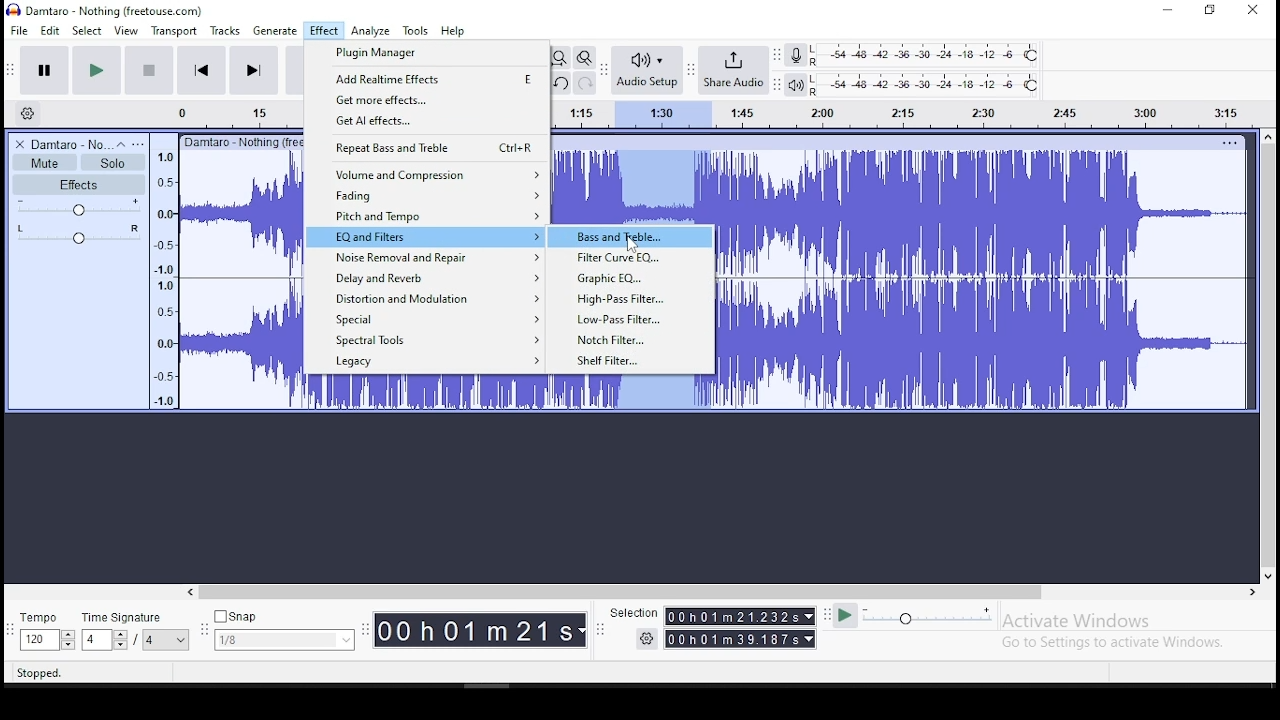 The width and height of the screenshot is (1280, 720). I want to click on , so click(601, 630).